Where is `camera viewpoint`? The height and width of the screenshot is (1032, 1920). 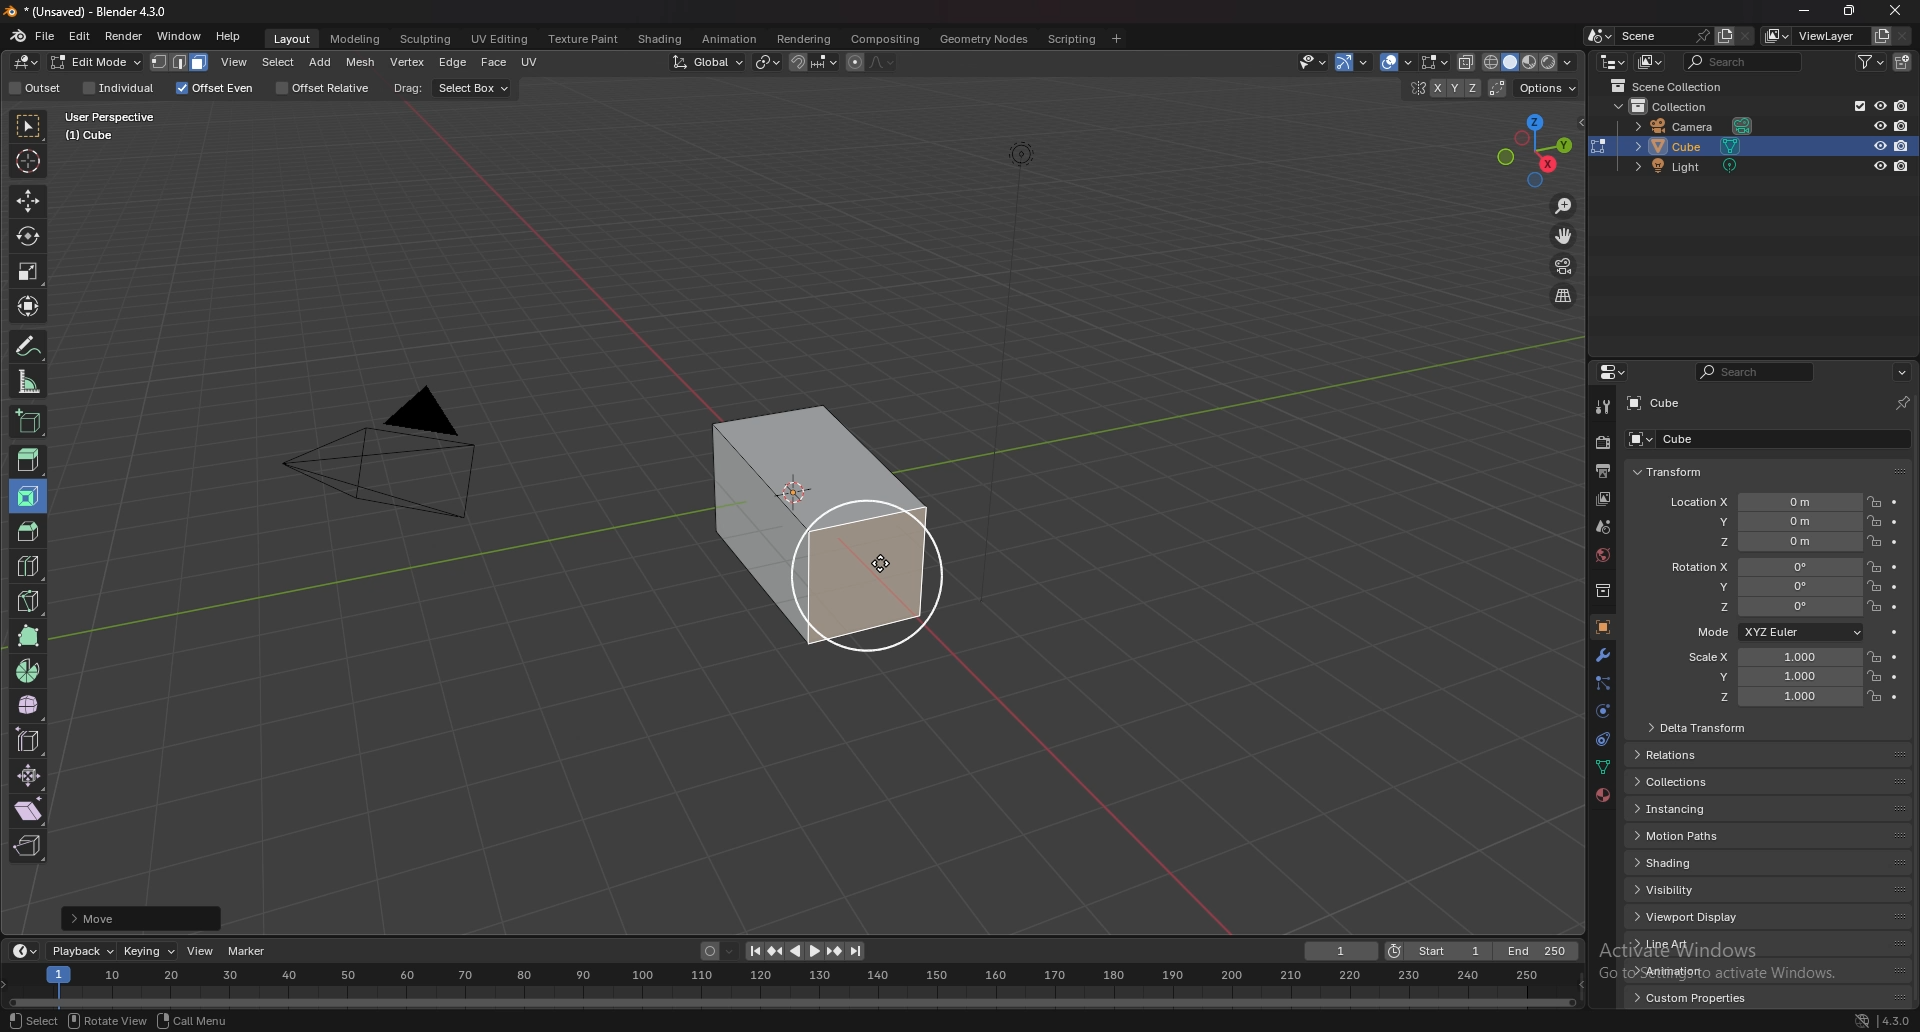
camera viewpoint is located at coordinates (1563, 267).